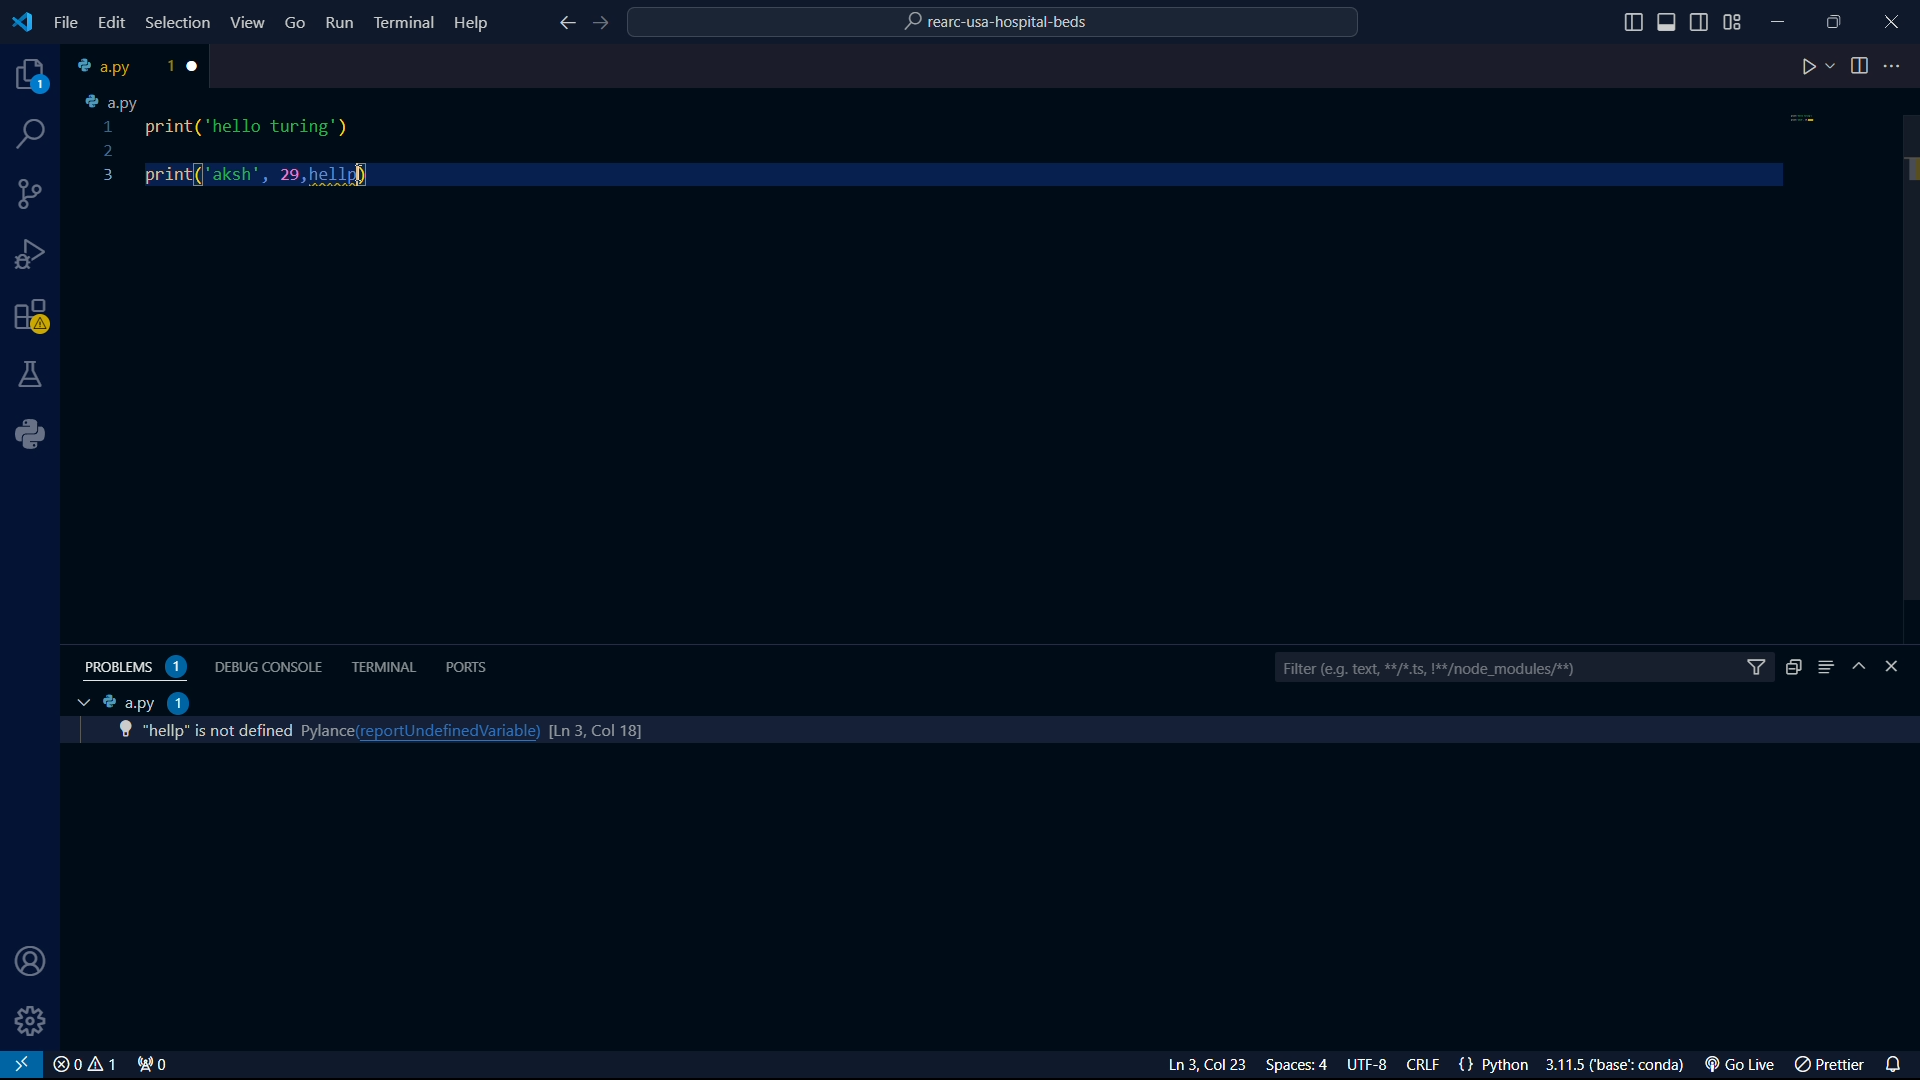  Describe the element at coordinates (20, 20) in the screenshot. I see `VS Code logo` at that location.